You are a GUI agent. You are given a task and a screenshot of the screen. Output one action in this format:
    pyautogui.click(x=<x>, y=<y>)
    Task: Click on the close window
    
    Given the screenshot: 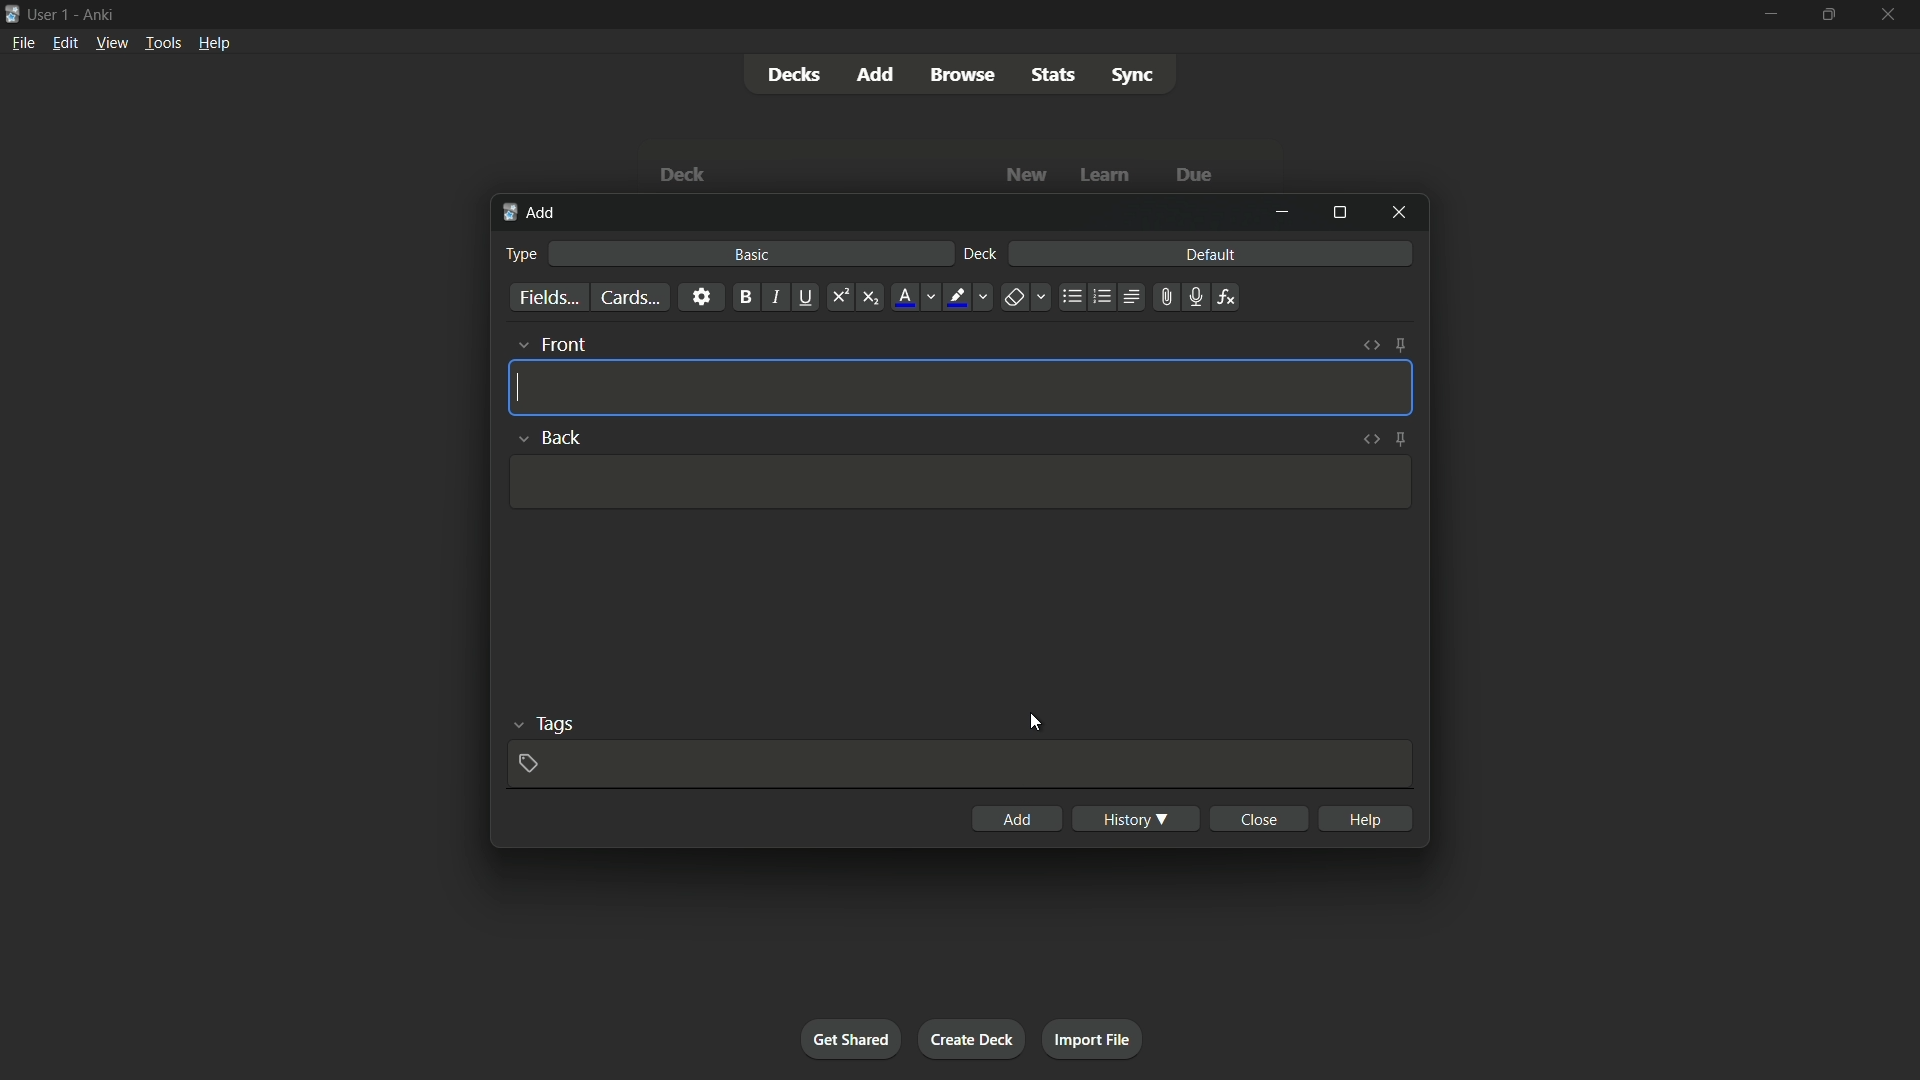 What is the action you would take?
    pyautogui.click(x=1399, y=213)
    